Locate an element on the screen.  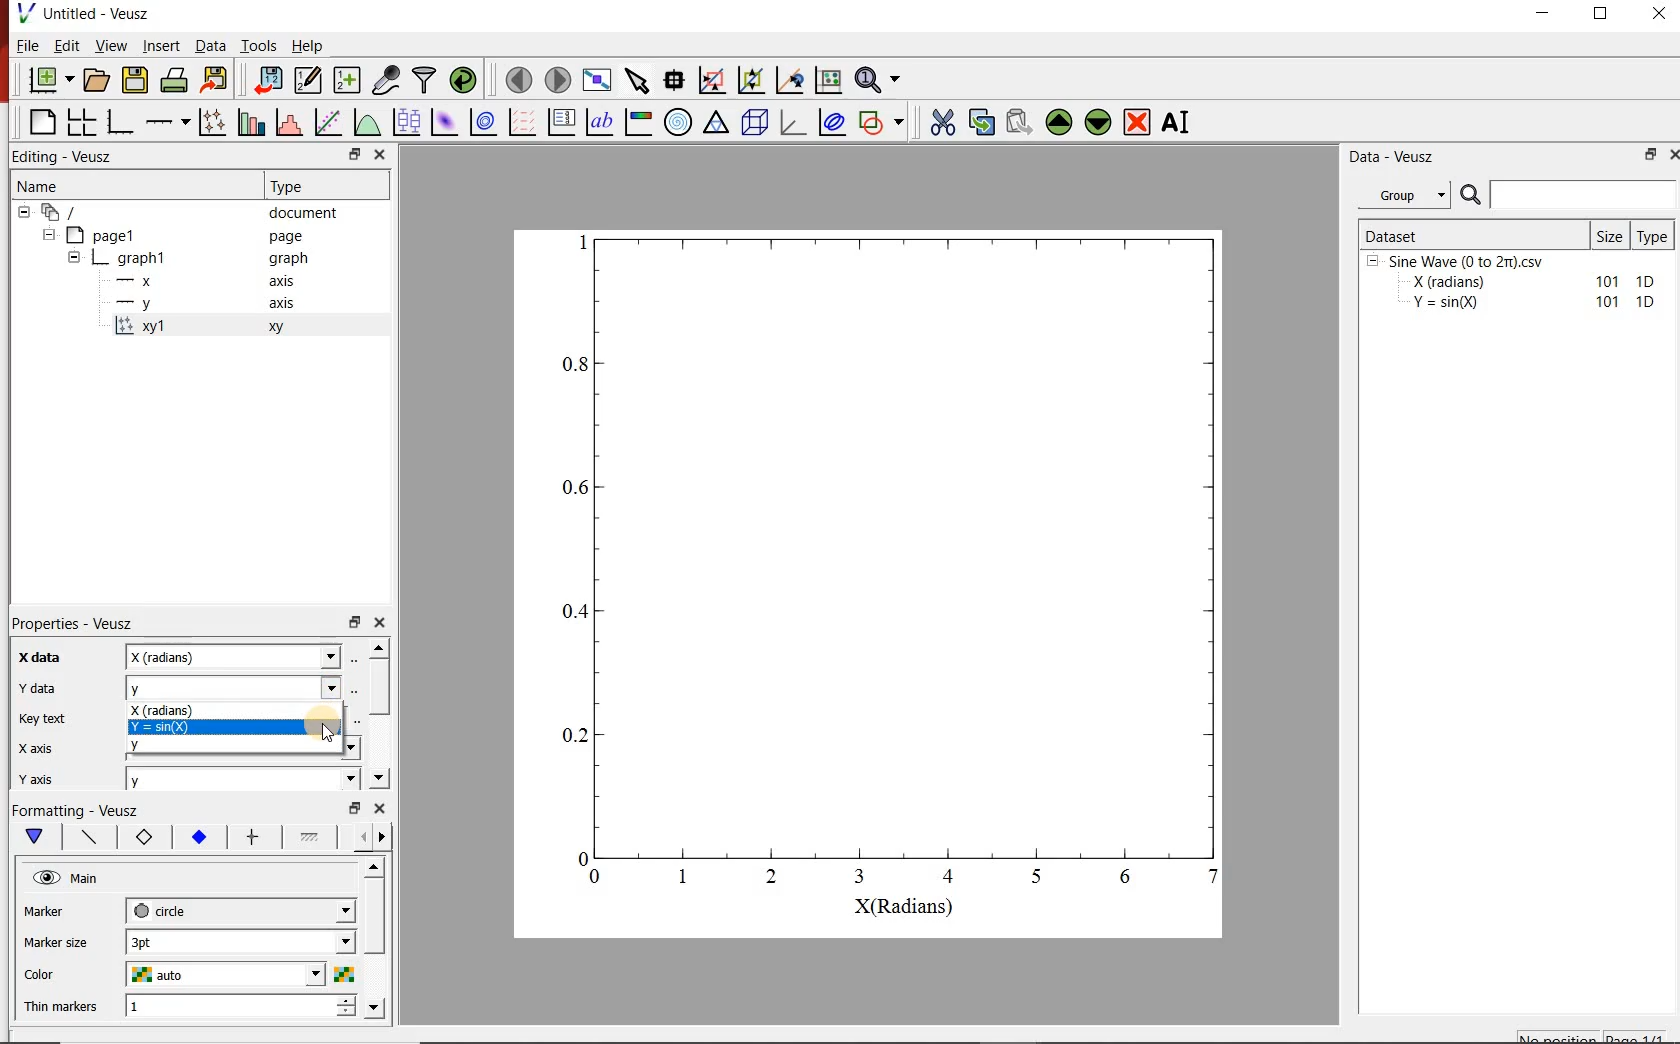
hit a function is located at coordinates (330, 122).